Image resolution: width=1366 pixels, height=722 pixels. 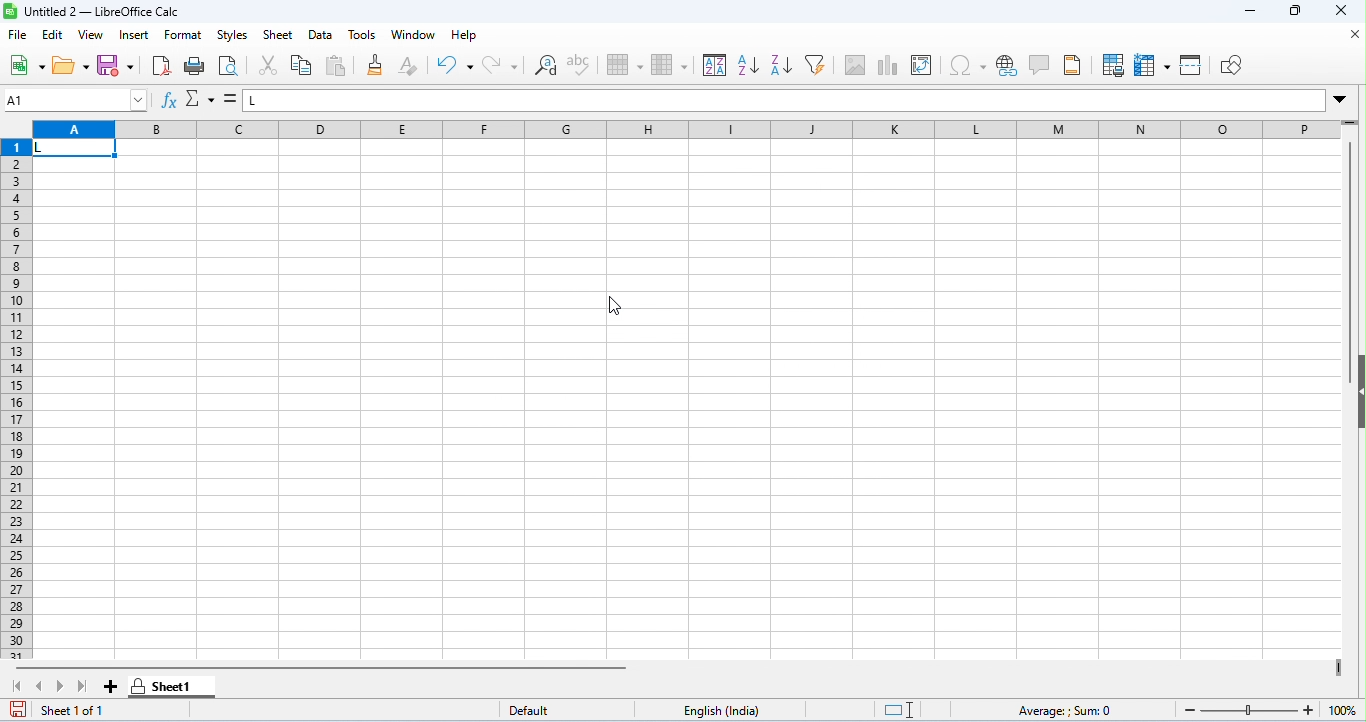 I want to click on styles, so click(x=233, y=36).